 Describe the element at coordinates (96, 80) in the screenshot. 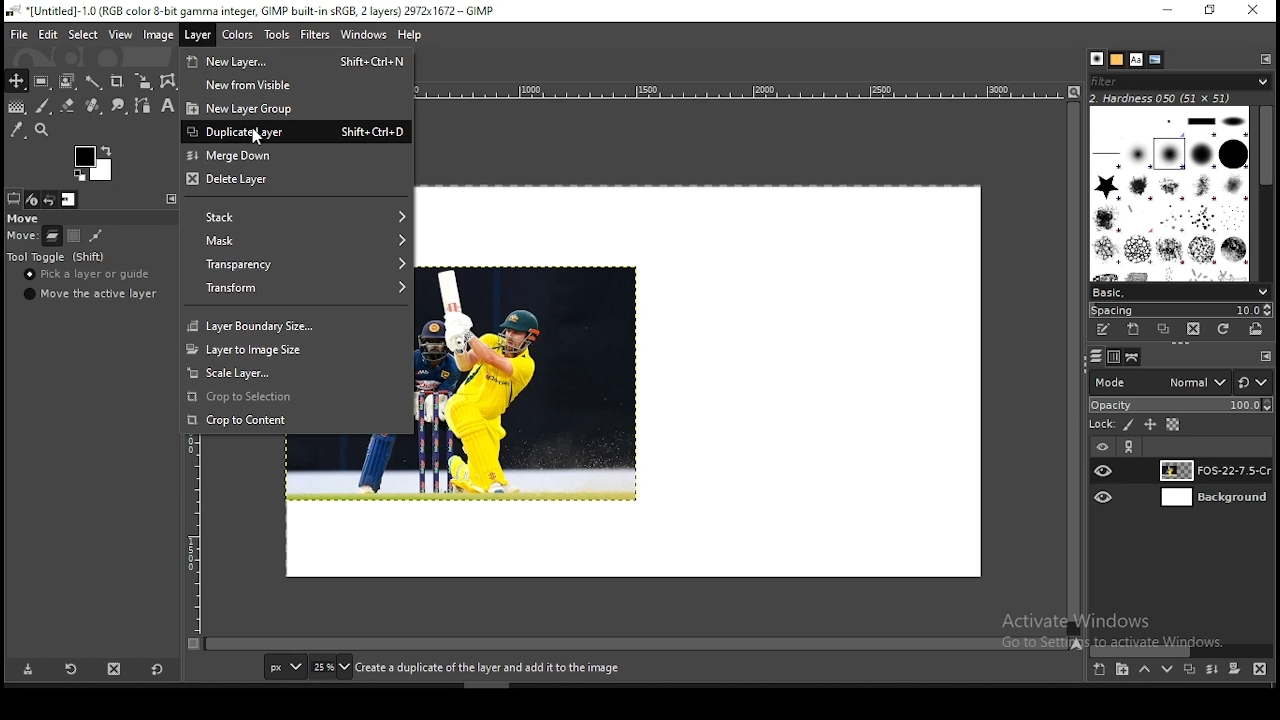

I see `fuzzy select tool` at that location.